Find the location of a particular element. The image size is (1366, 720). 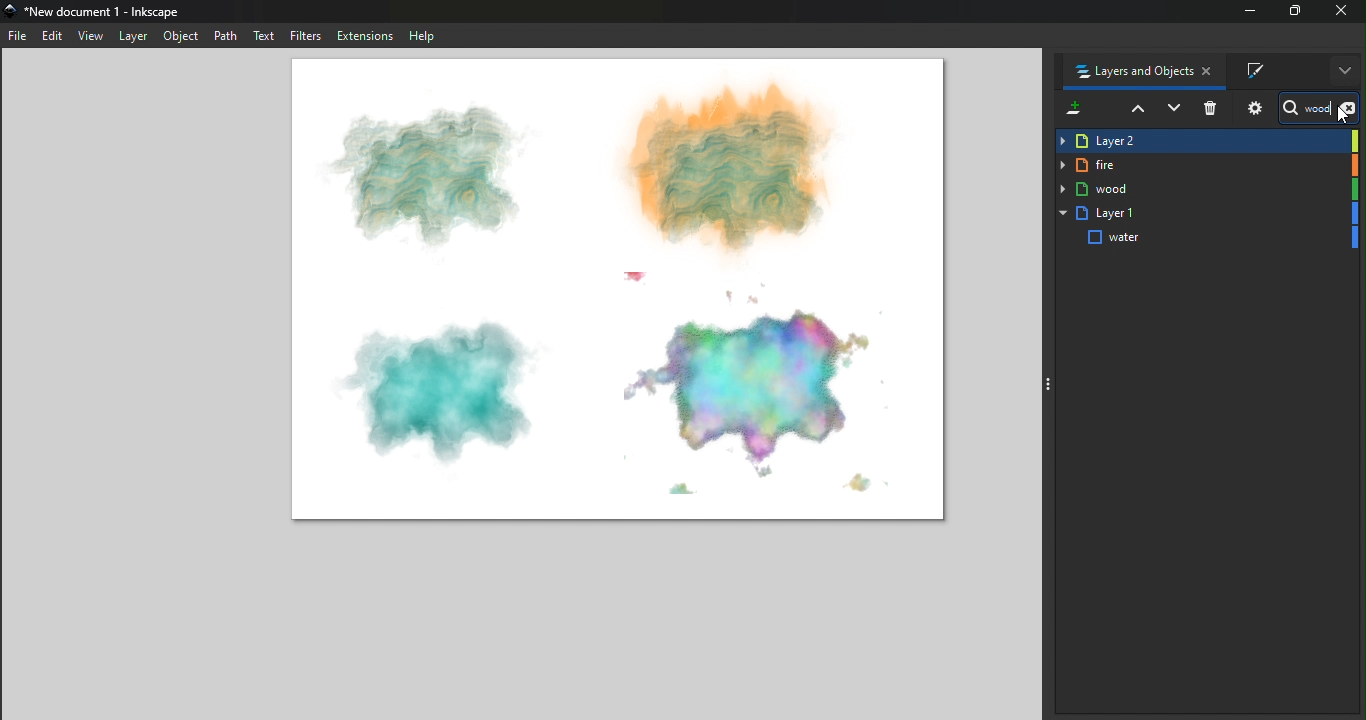

File is located at coordinates (19, 36).